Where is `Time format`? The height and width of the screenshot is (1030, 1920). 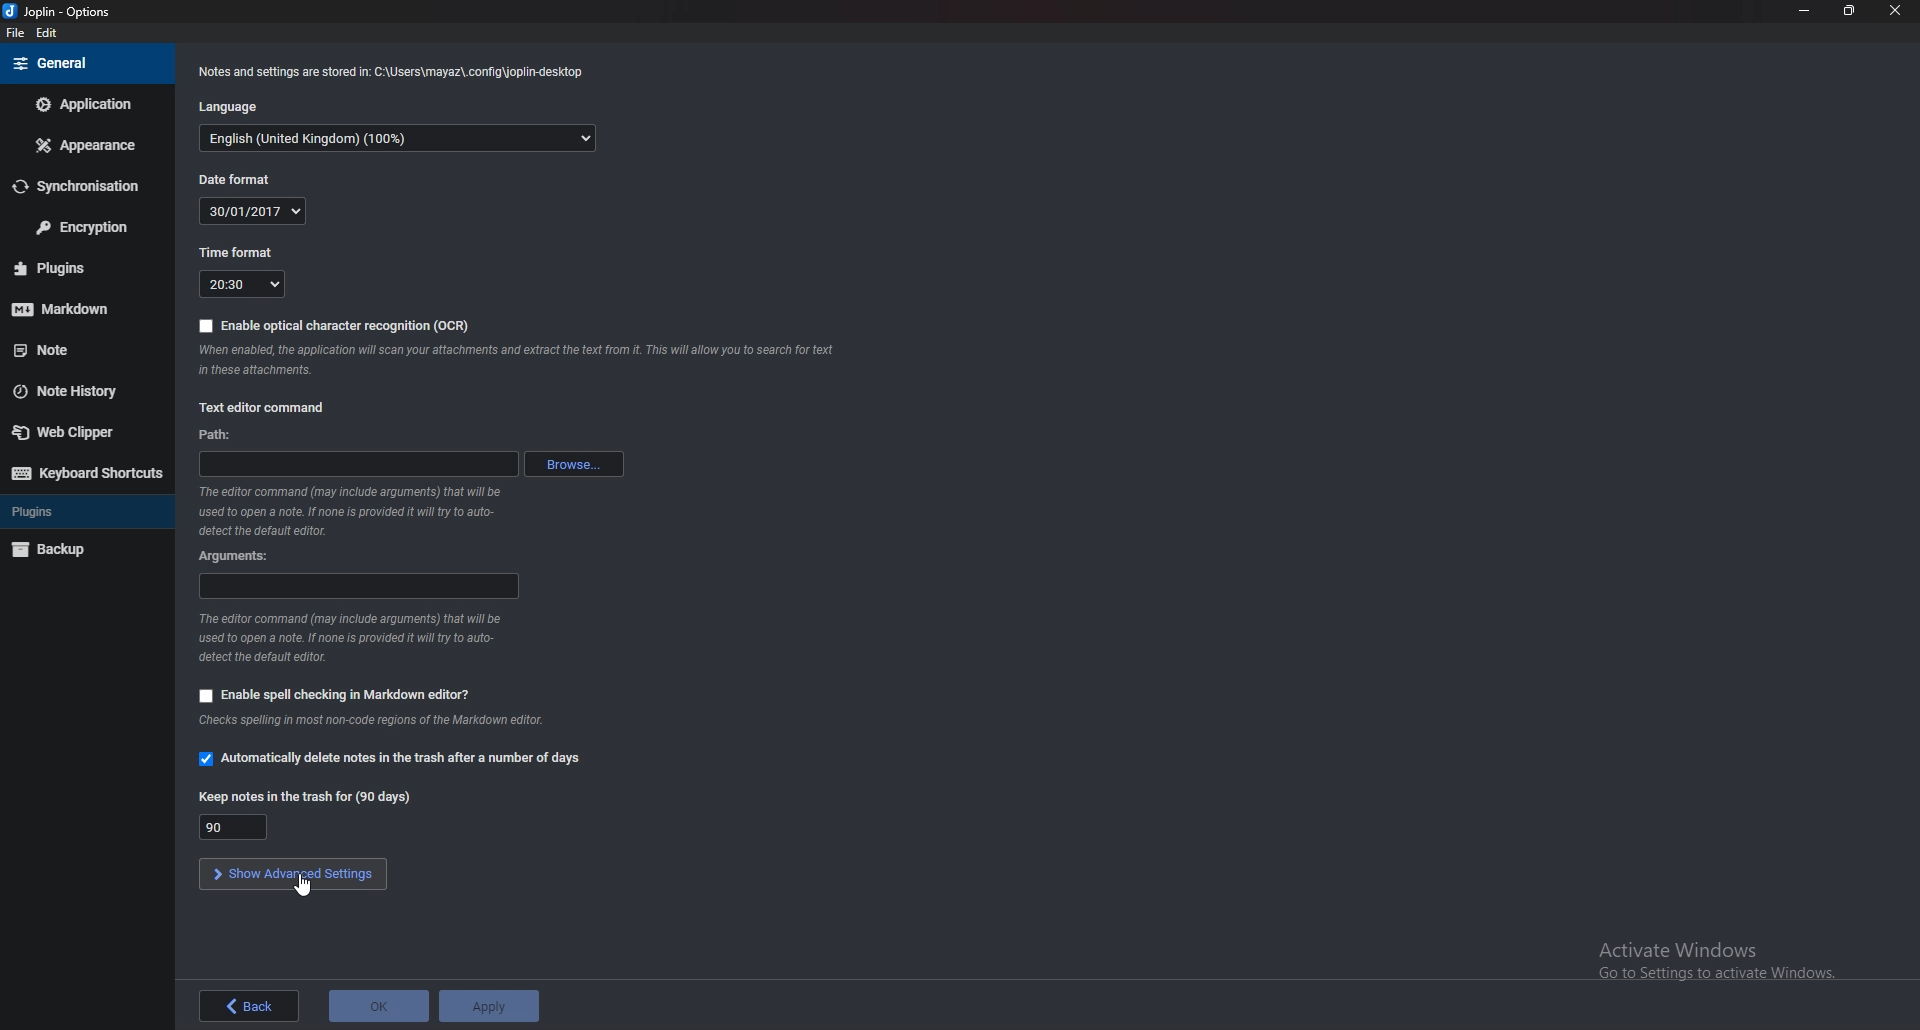
Time format is located at coordinates (236, 253).